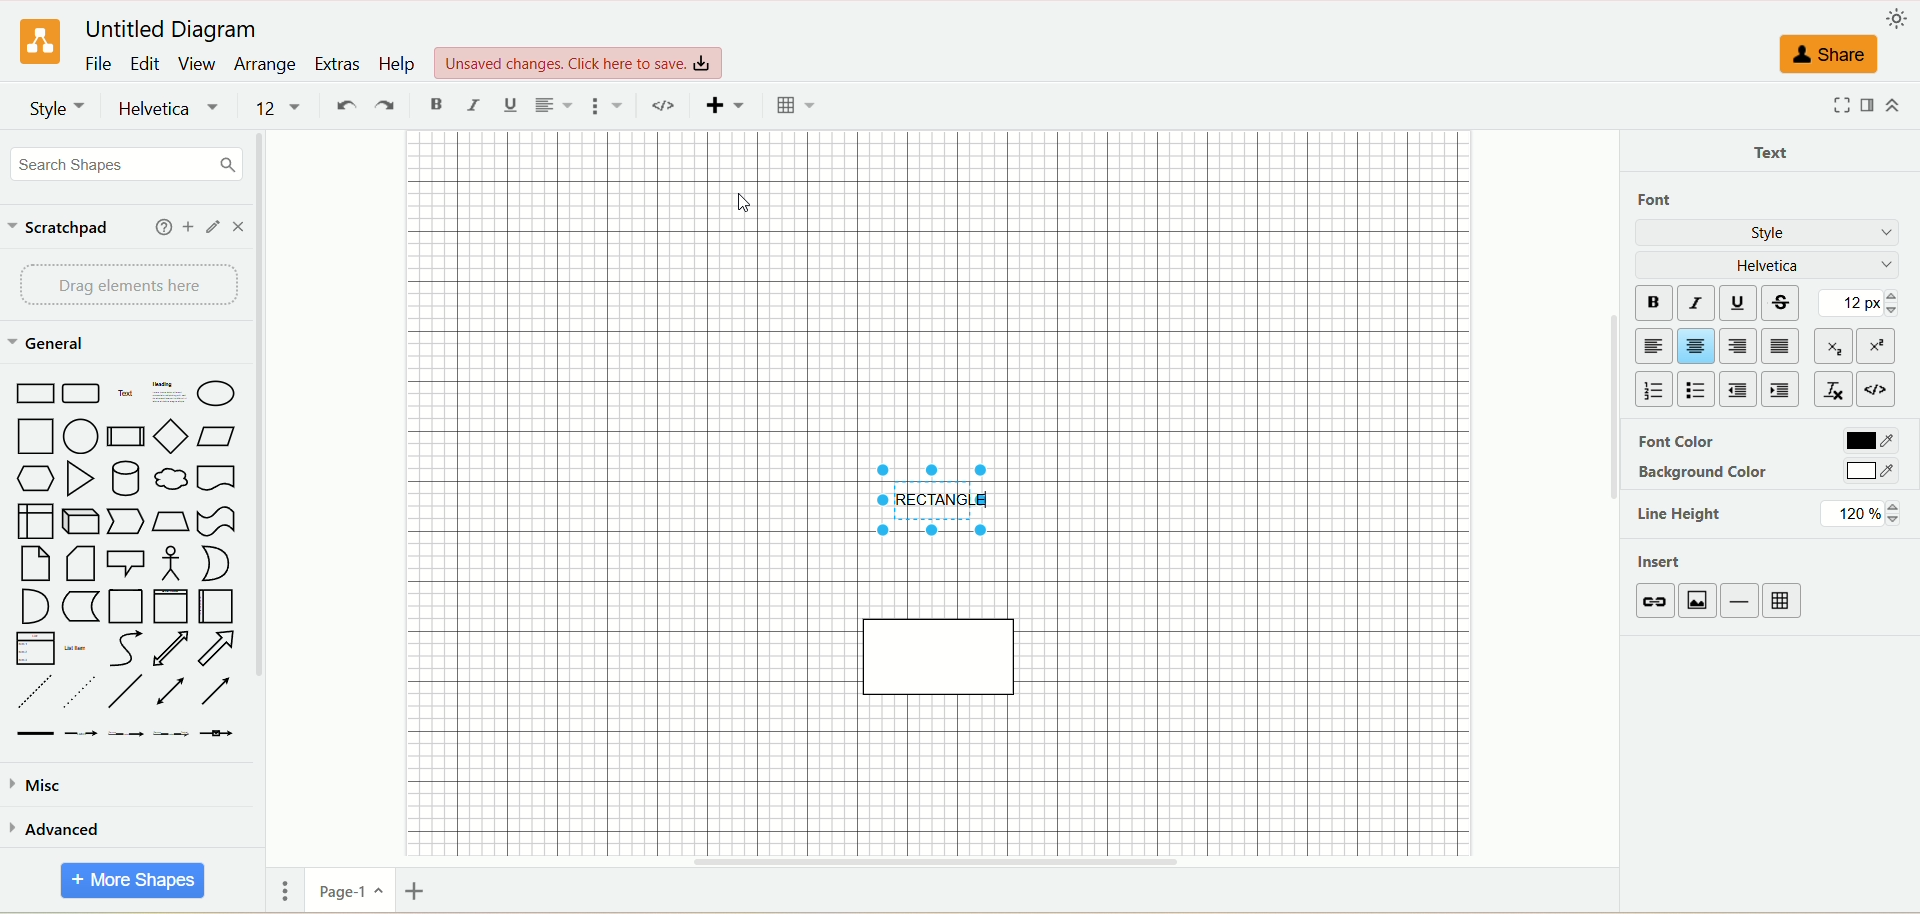  What do you see at coordinates (1741, 602) in the screenshot?
I see `line` at bounding box center [1741, 602].